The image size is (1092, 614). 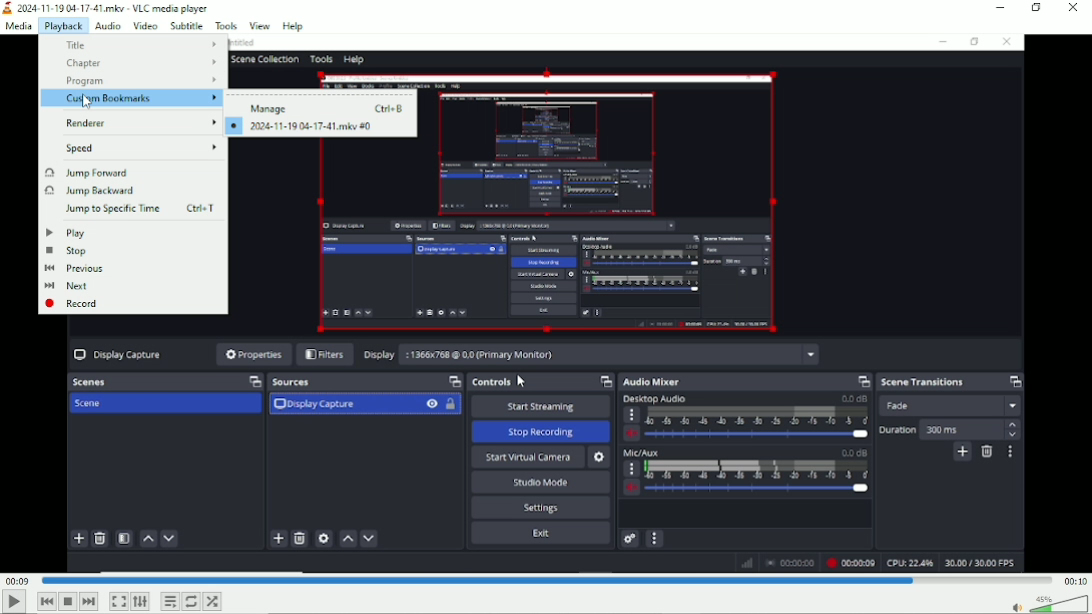 I want to click on Play duration, so click(x=545, y=579).